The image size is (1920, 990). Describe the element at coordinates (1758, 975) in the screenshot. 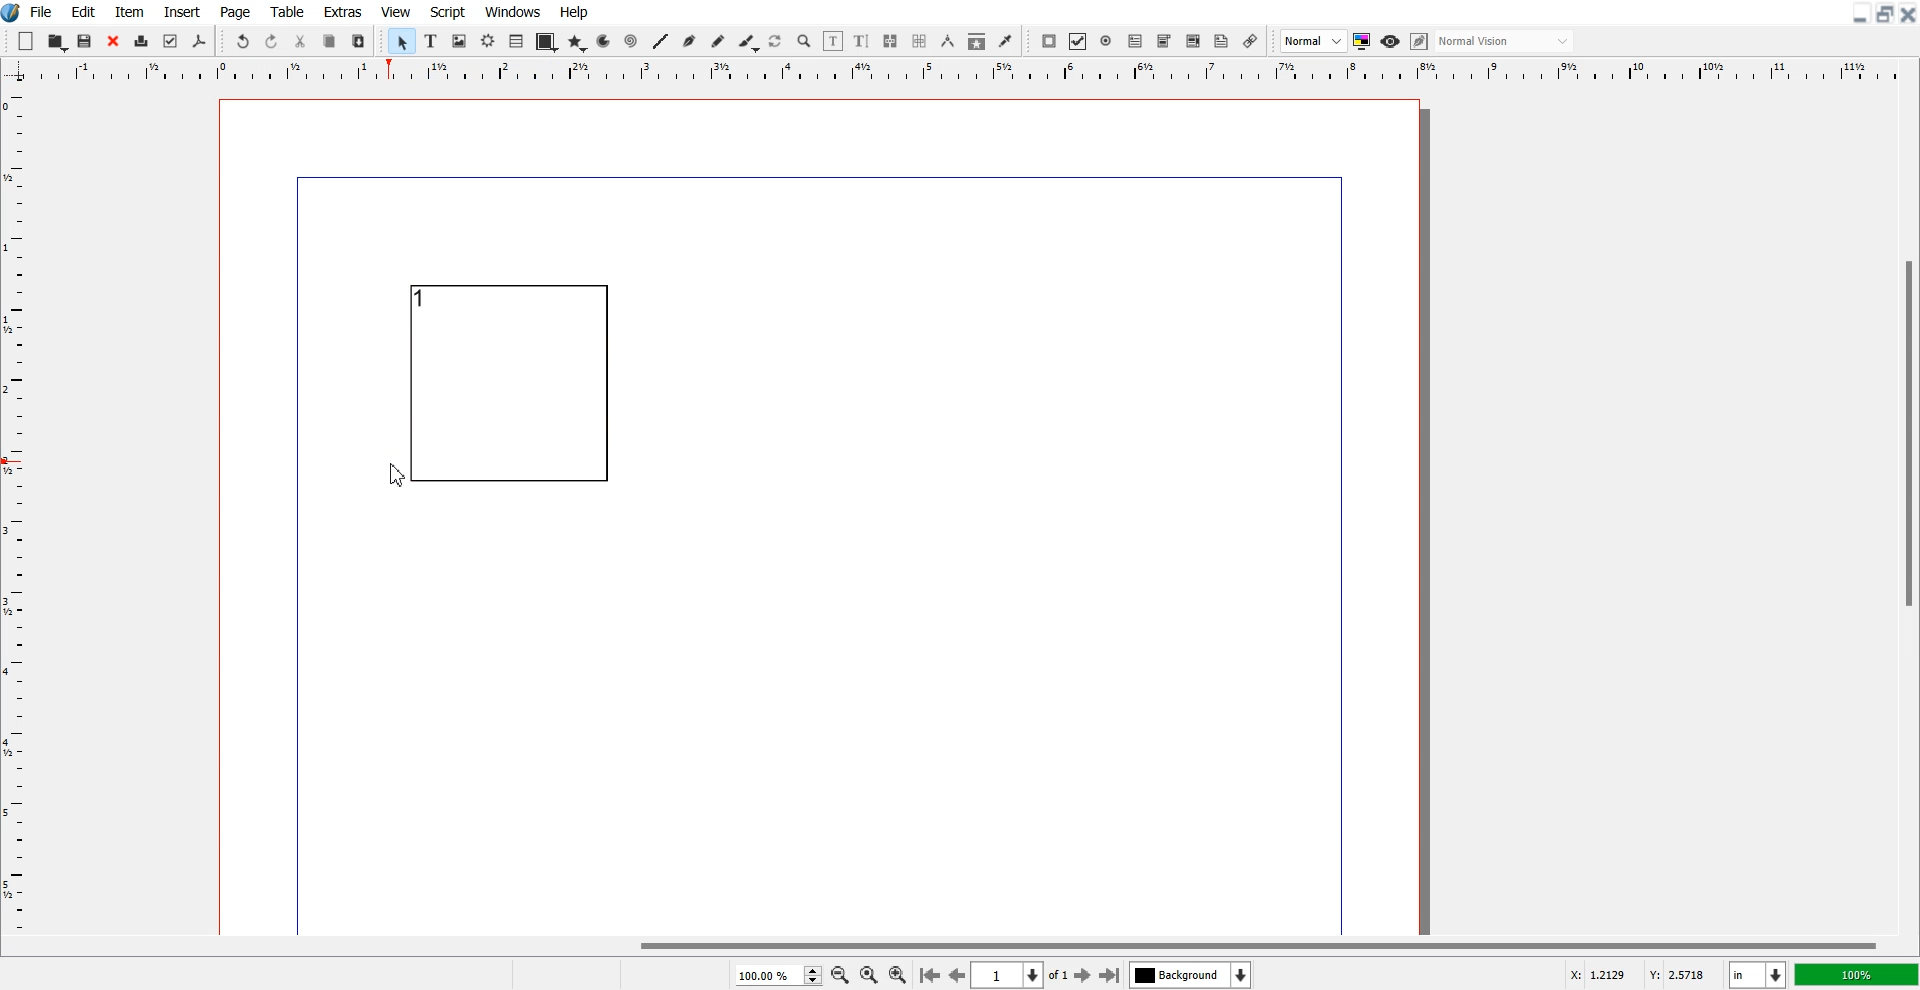

I see `Measurement in Inches` at that location.